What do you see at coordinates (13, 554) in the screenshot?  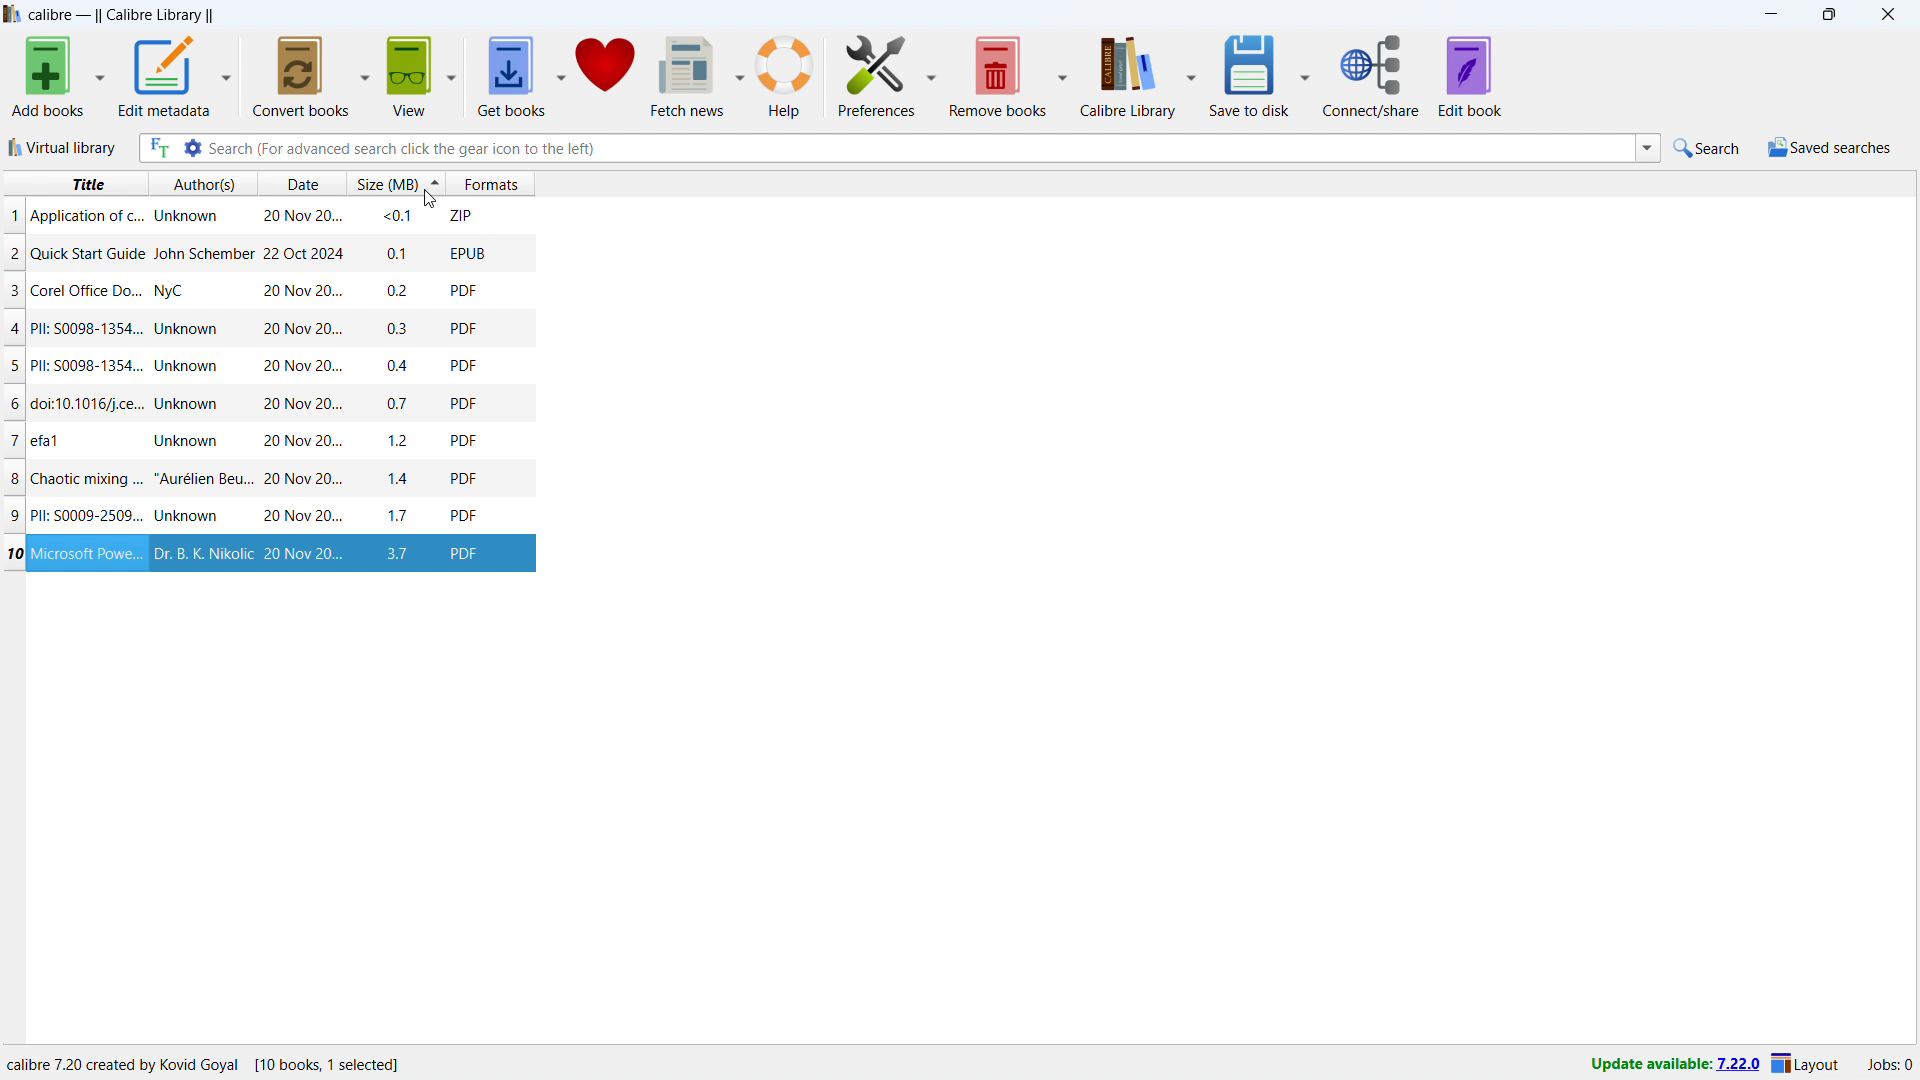 I see `10` at bounding box center [13, 554].